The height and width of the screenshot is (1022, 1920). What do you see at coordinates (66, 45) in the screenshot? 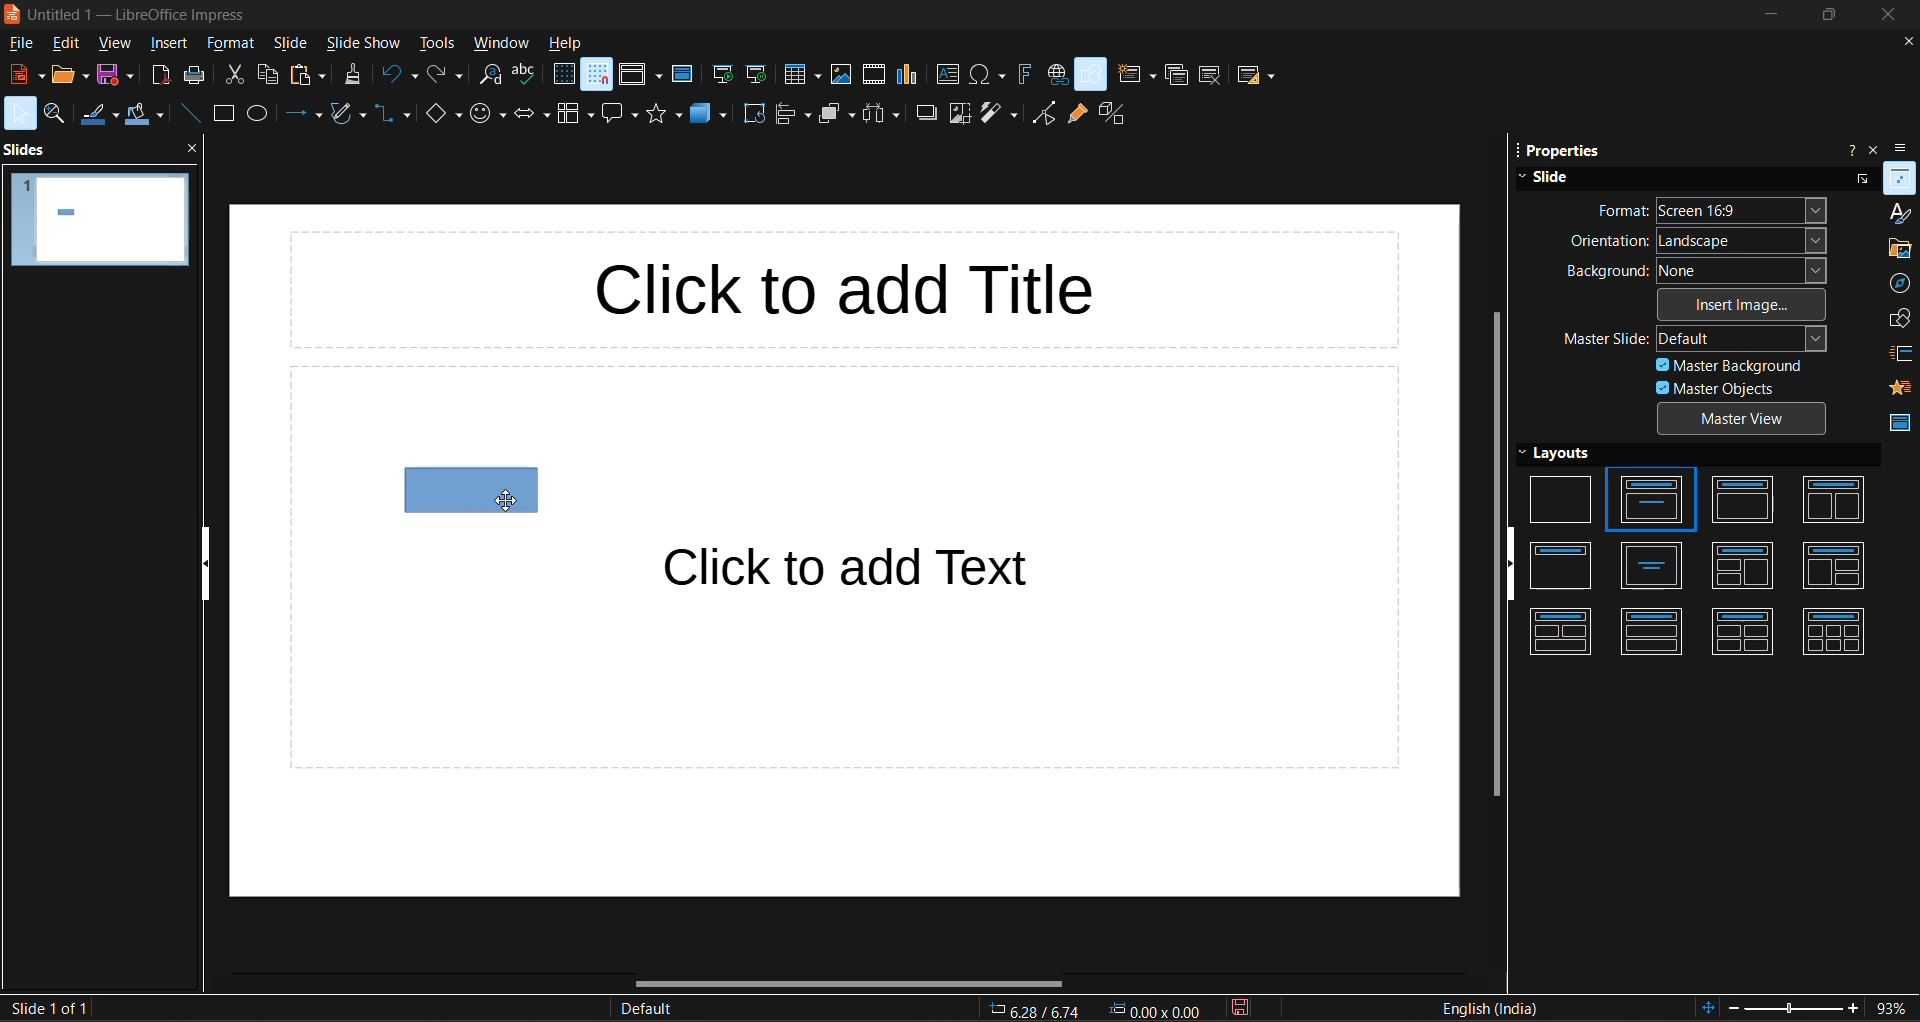
I see `edit` at bounding box center [66, 45].